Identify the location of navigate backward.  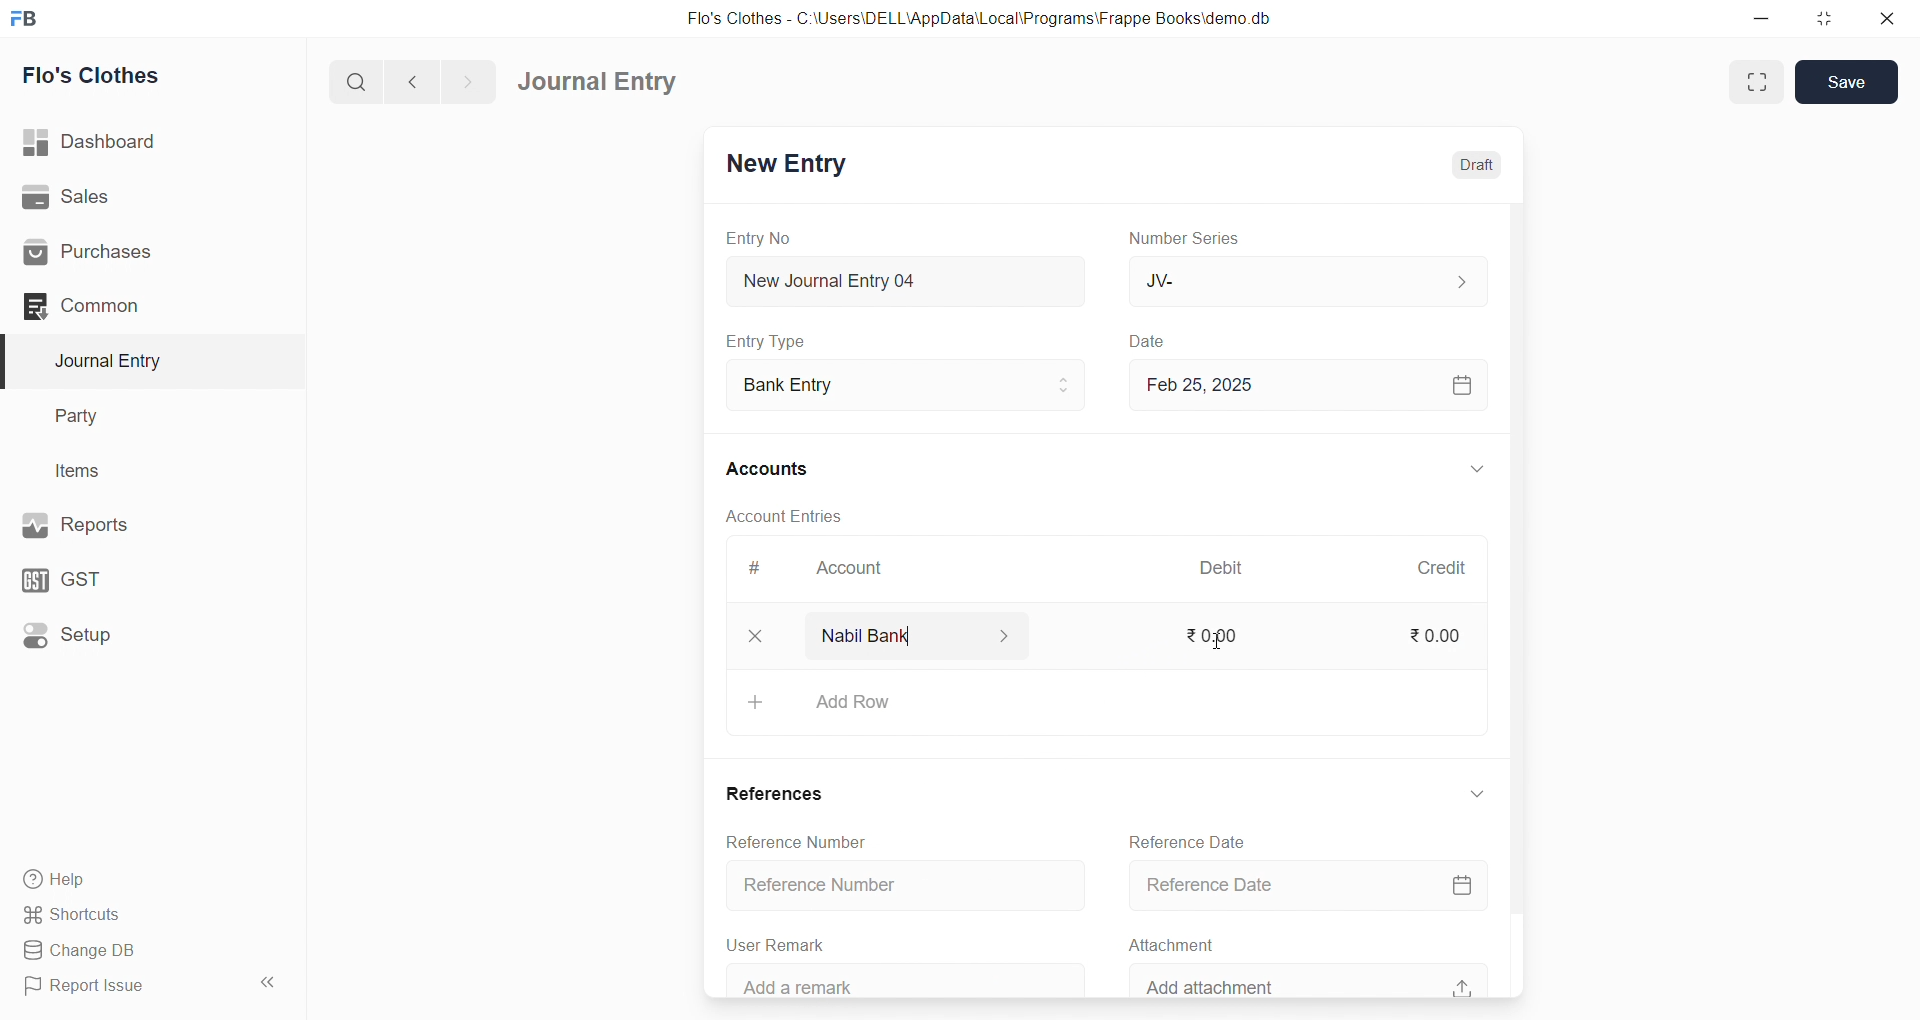
(421, 79).